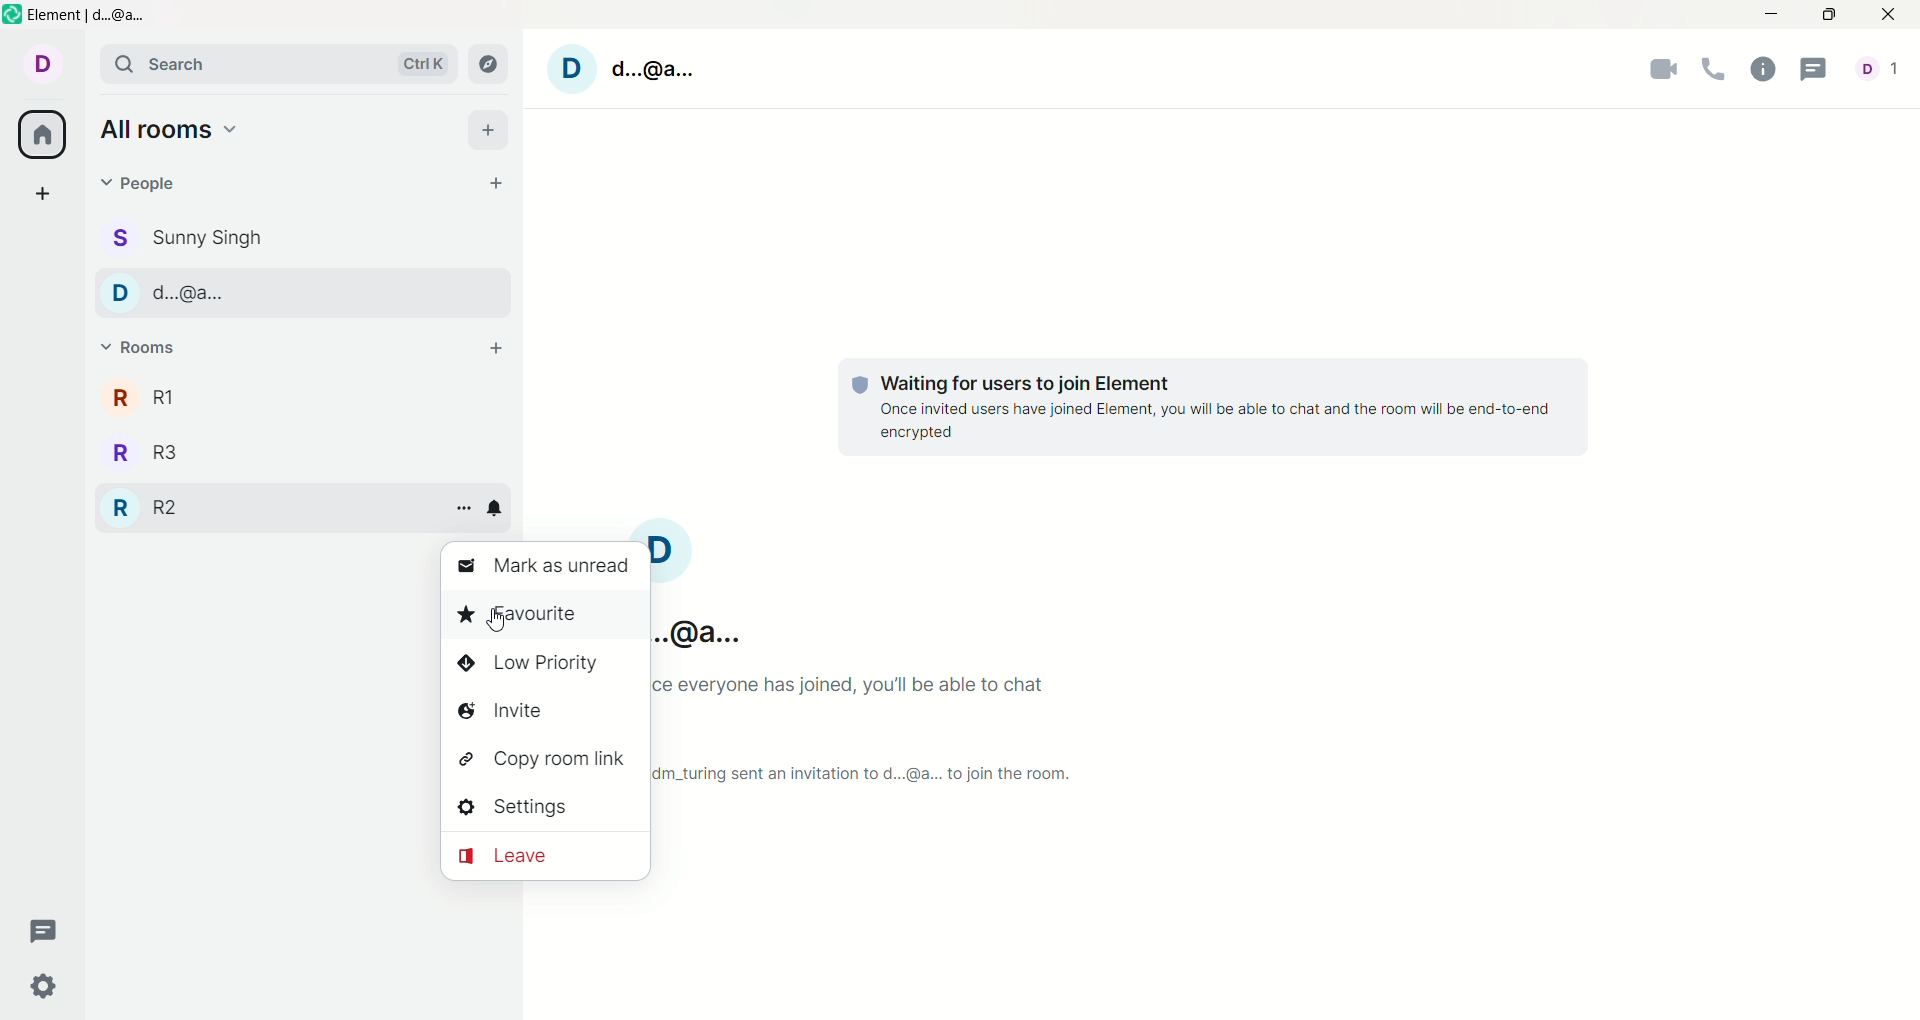 The height and width of the screenshot is (1020, 1920). Describe the element at coordinates (488, 62) in the screenshot. I see `explore room` at that location.